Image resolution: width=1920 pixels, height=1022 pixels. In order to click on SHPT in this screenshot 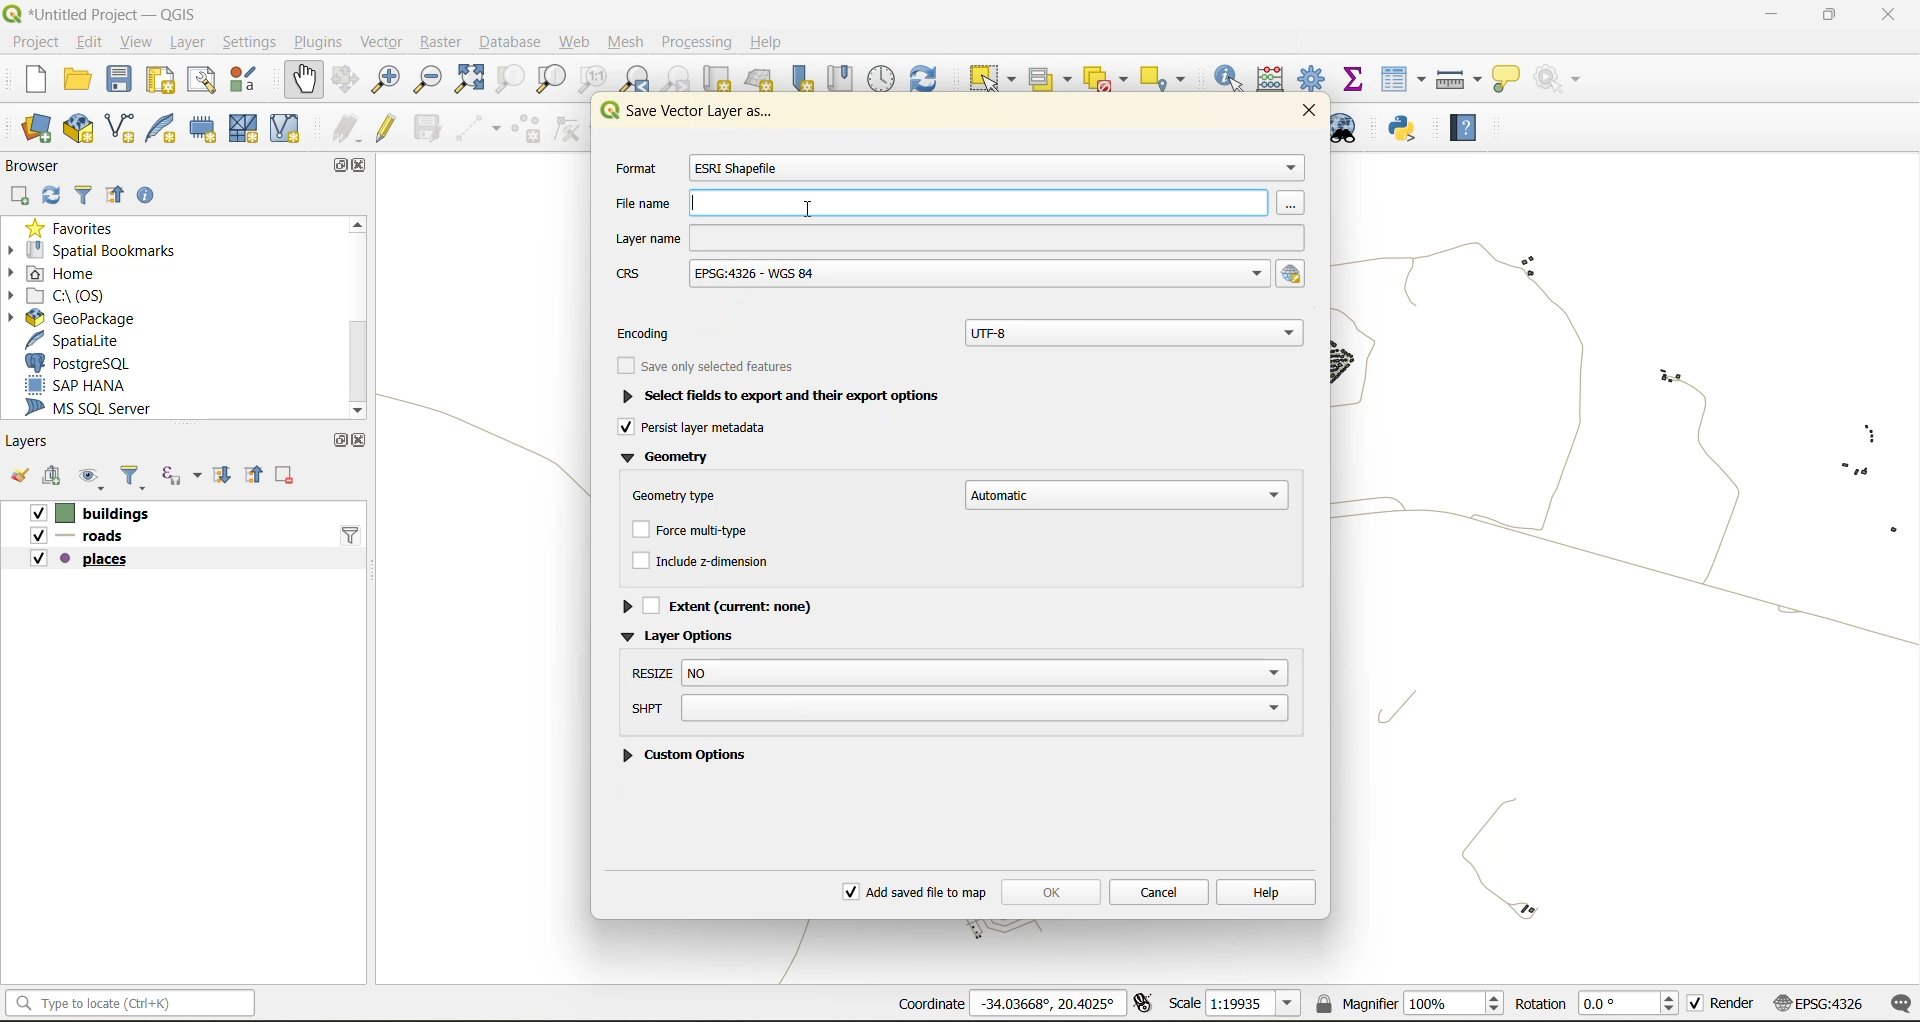, I will do `click(957, 709)`.